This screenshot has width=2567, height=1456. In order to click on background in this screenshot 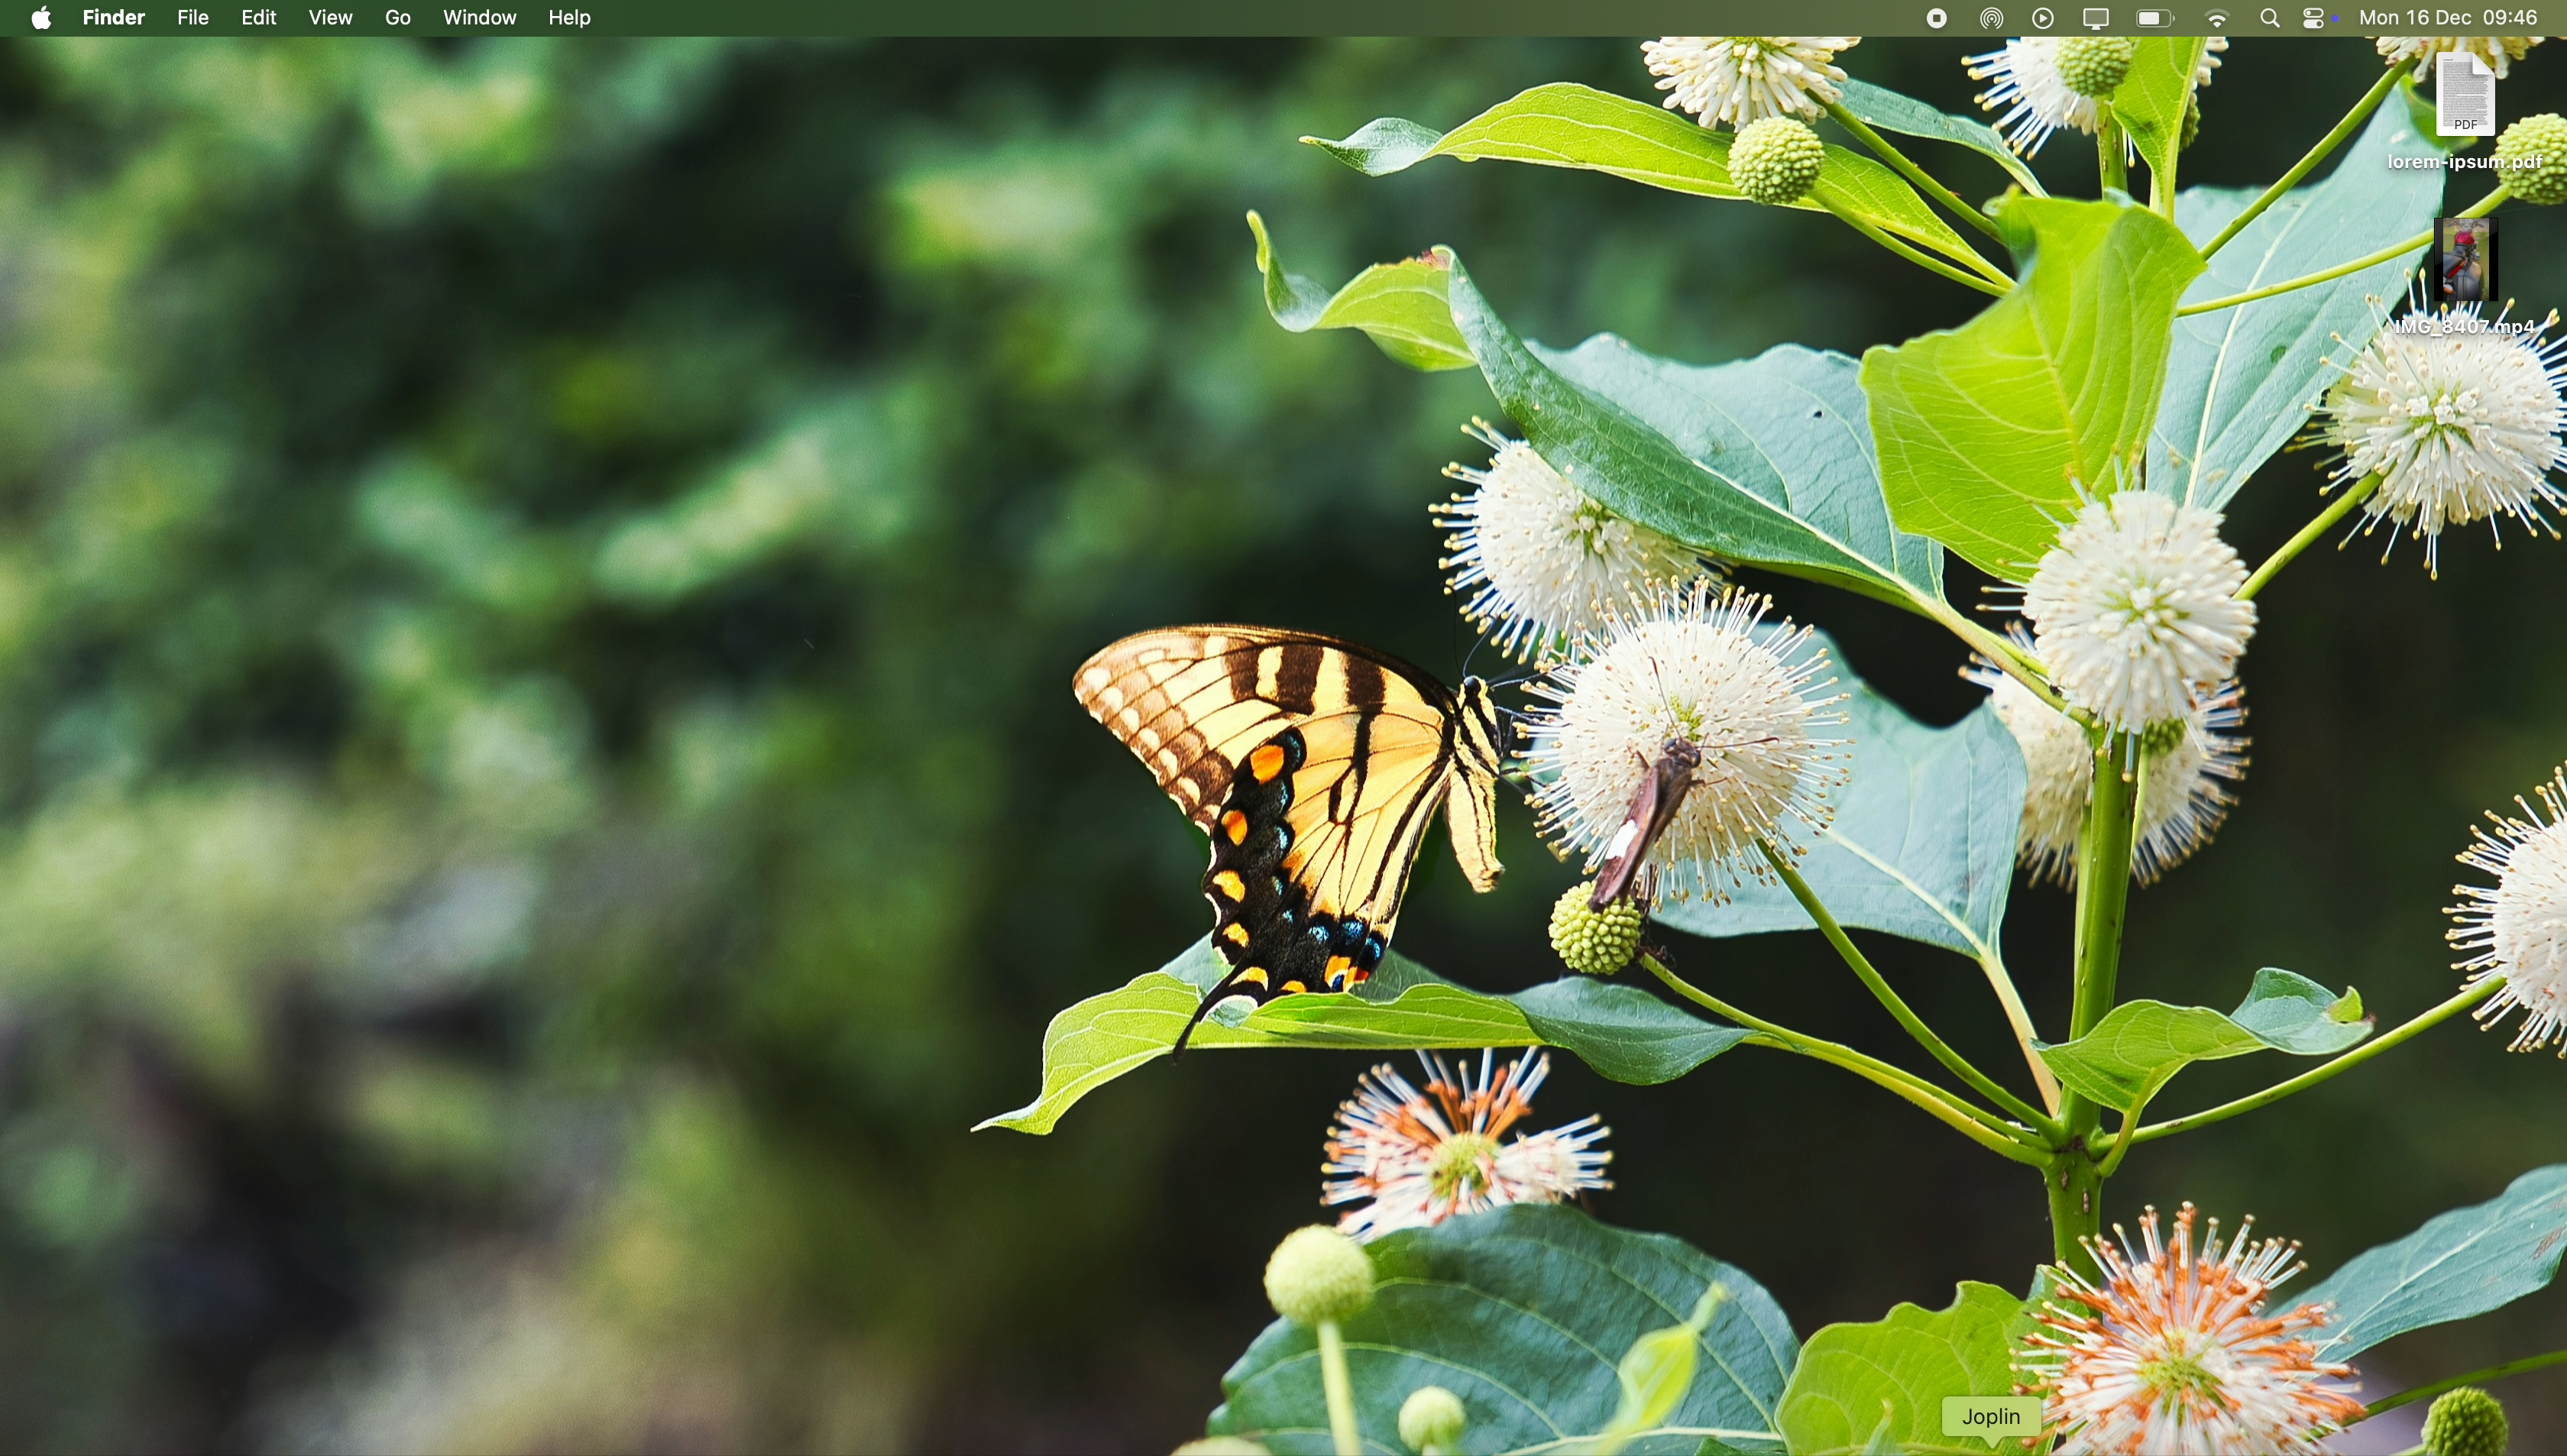, I will do `click(2464, 909)`.